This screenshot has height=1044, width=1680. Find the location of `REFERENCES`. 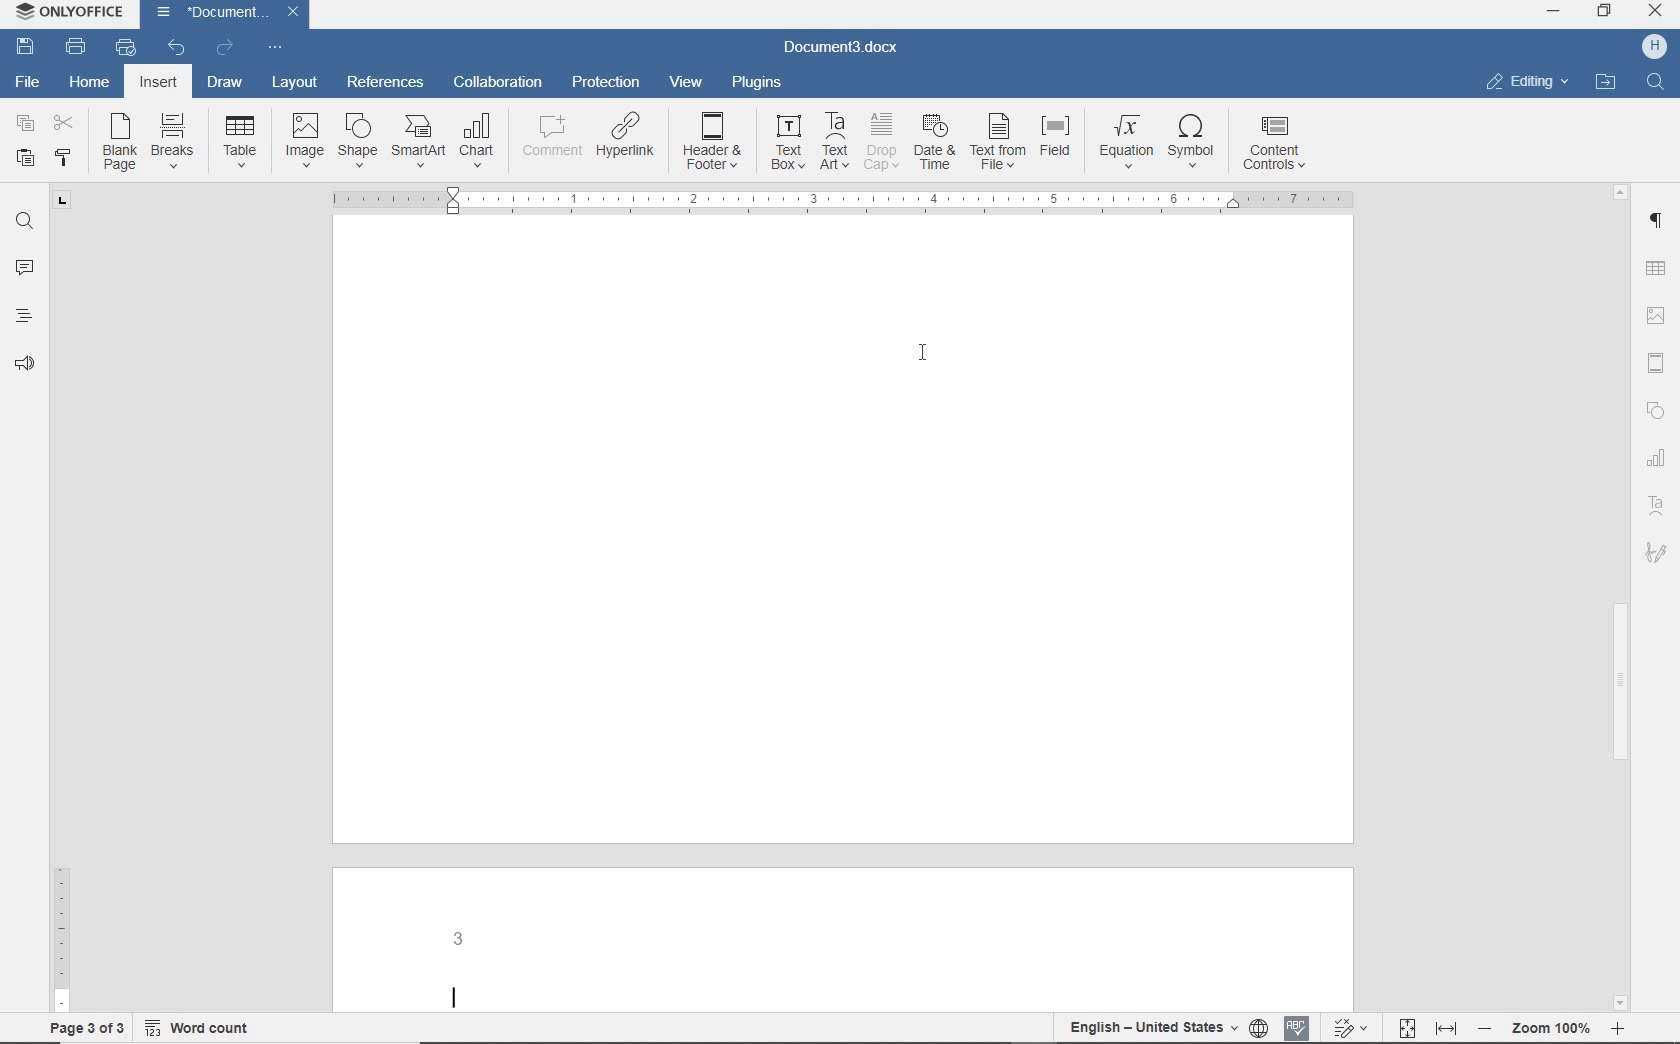

REFERENCES is located at coordinates (385, 83).